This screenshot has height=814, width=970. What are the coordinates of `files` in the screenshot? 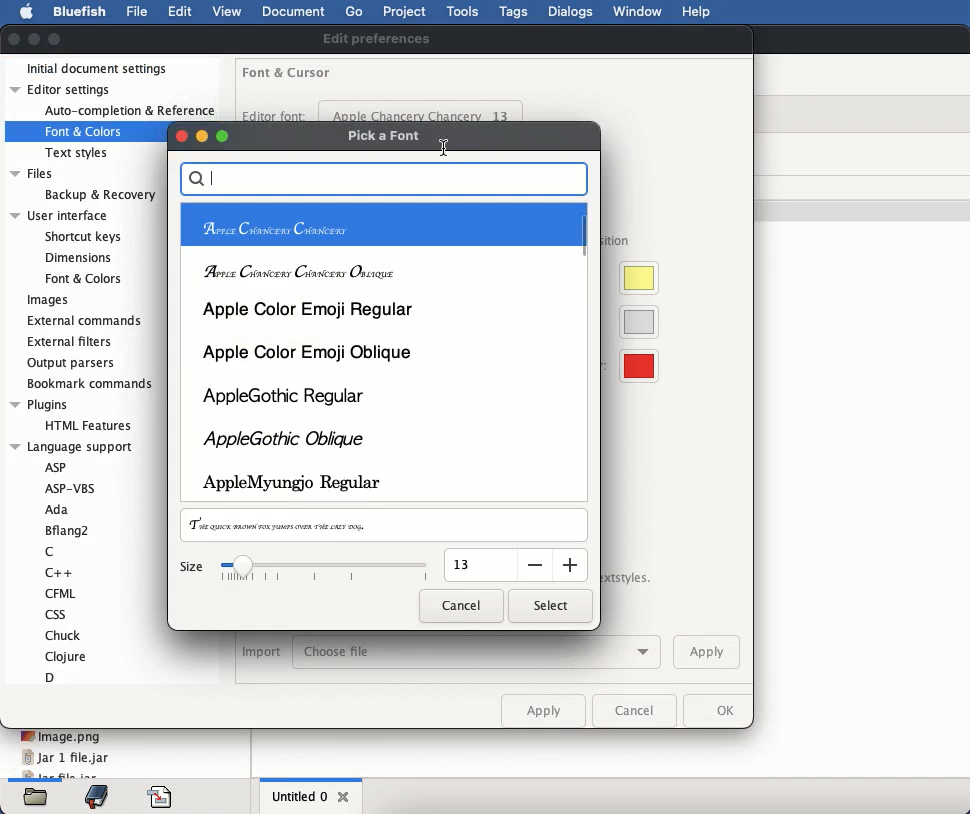 It's located at (84, 185).